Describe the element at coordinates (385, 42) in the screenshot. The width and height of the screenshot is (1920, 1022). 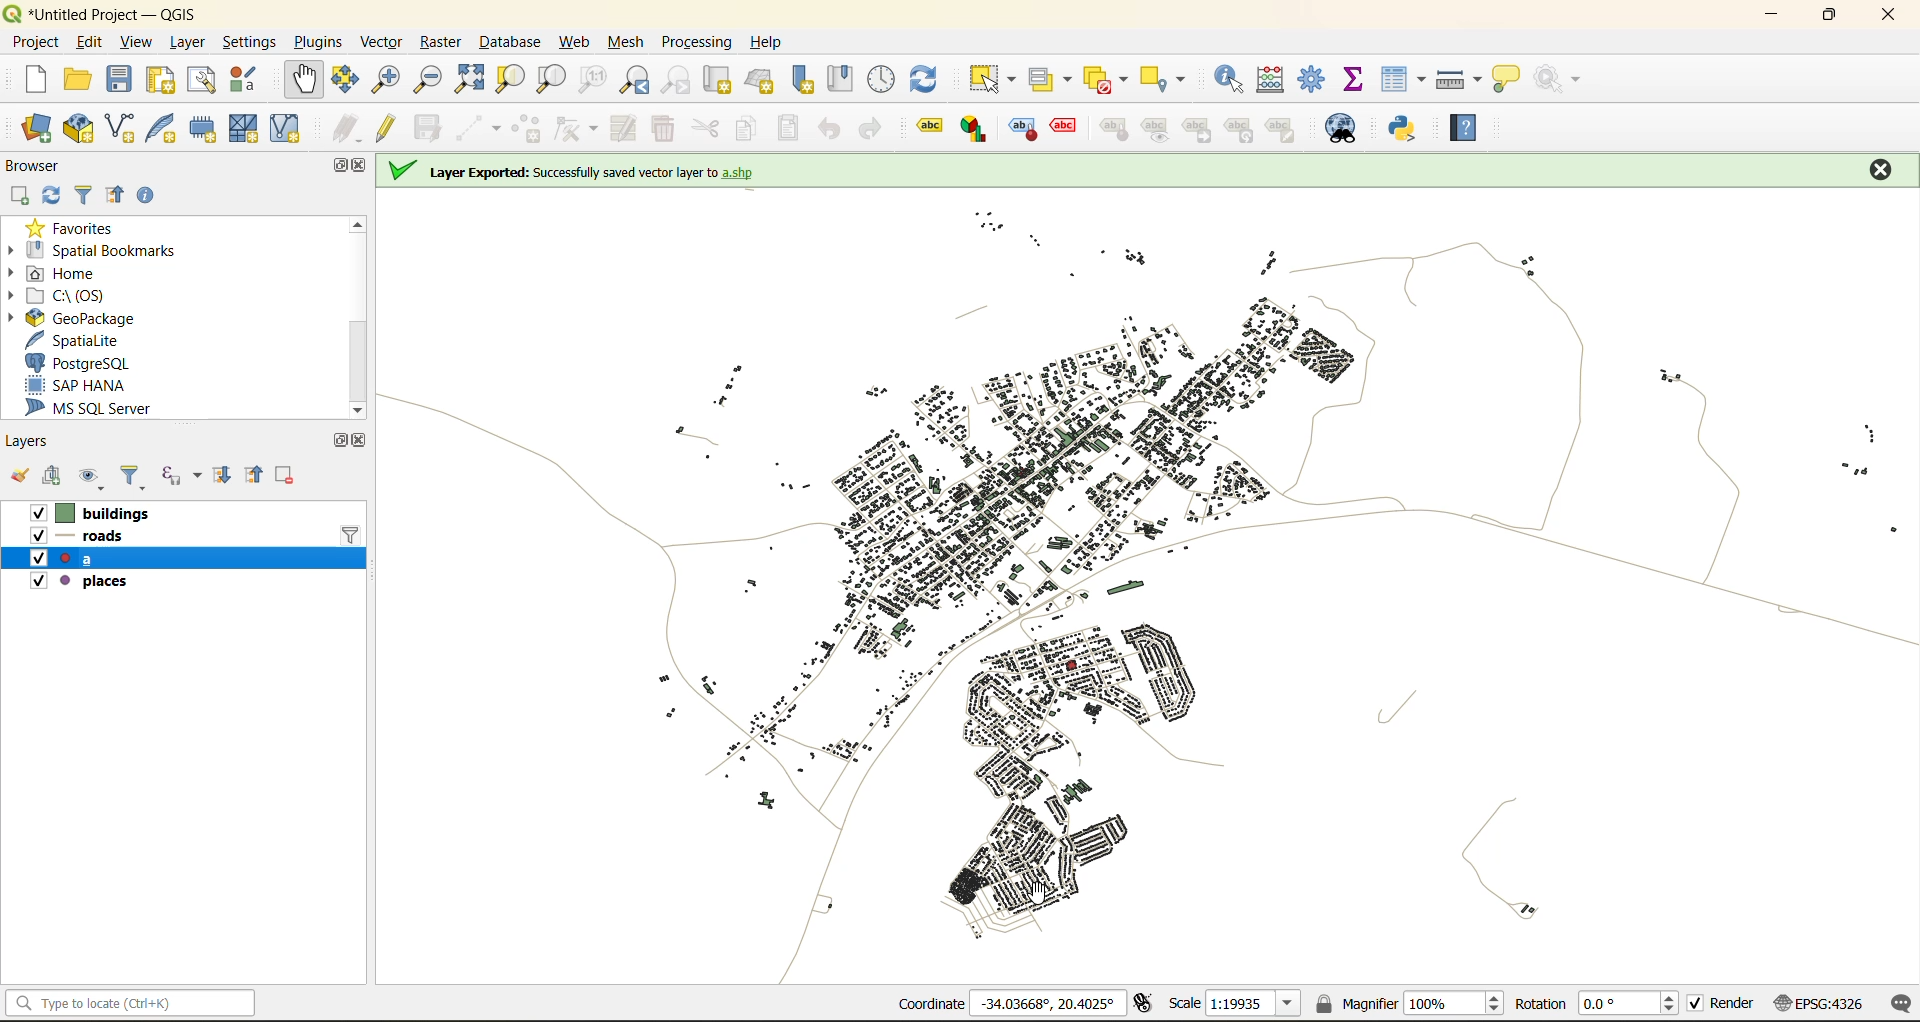
I see `vector` at that location.